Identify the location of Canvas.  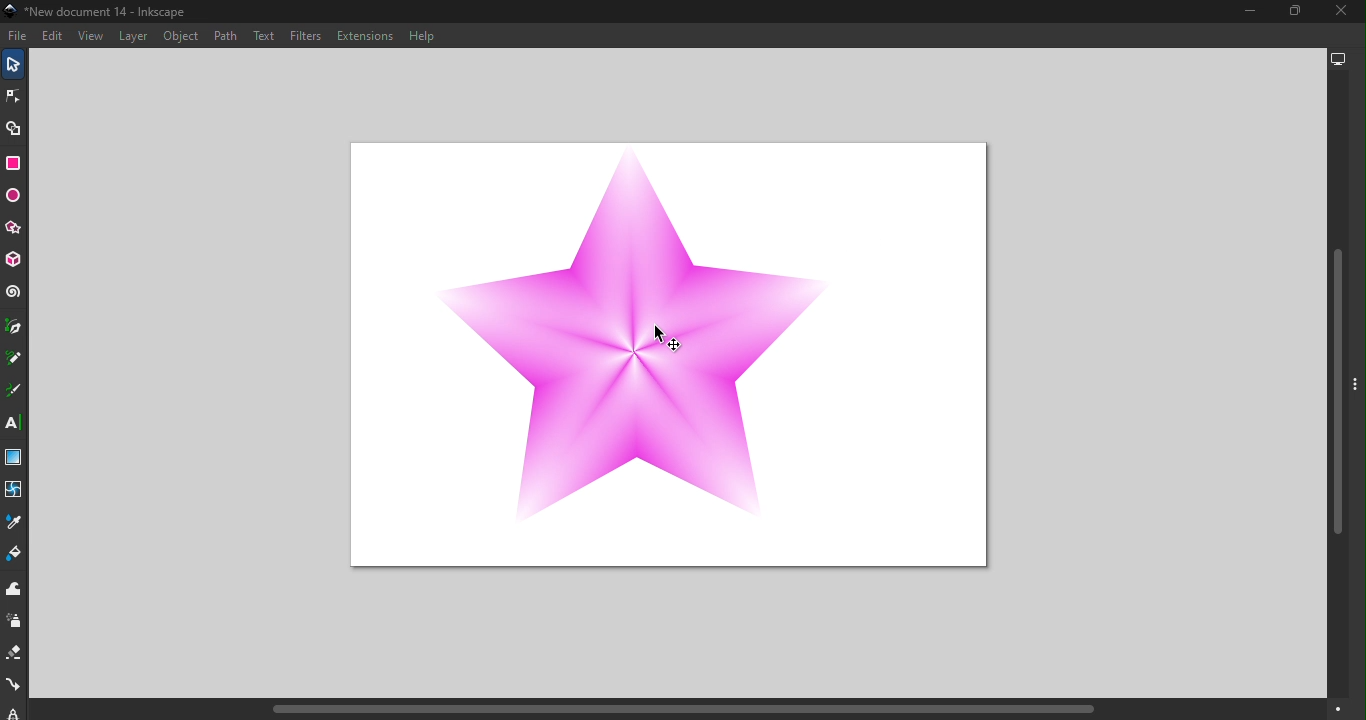
(676, 355).